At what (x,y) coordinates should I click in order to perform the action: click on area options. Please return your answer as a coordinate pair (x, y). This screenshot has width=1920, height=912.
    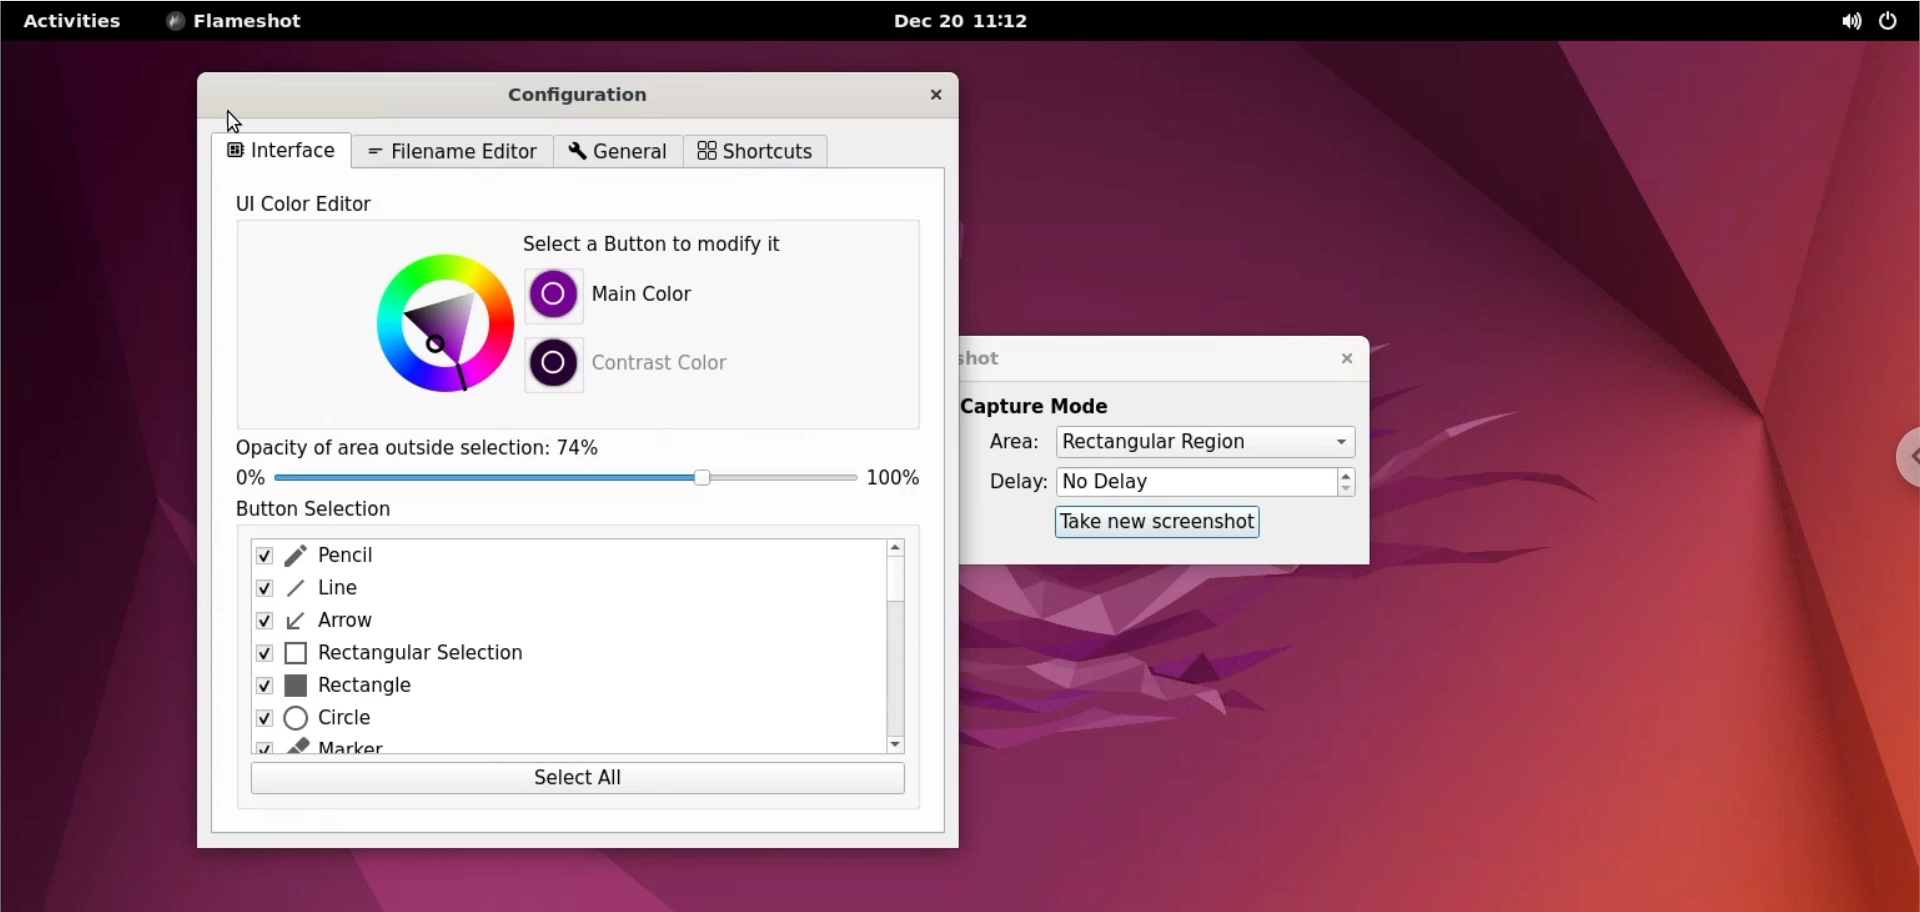
    Looking at the image, I should click on (1205, 441).